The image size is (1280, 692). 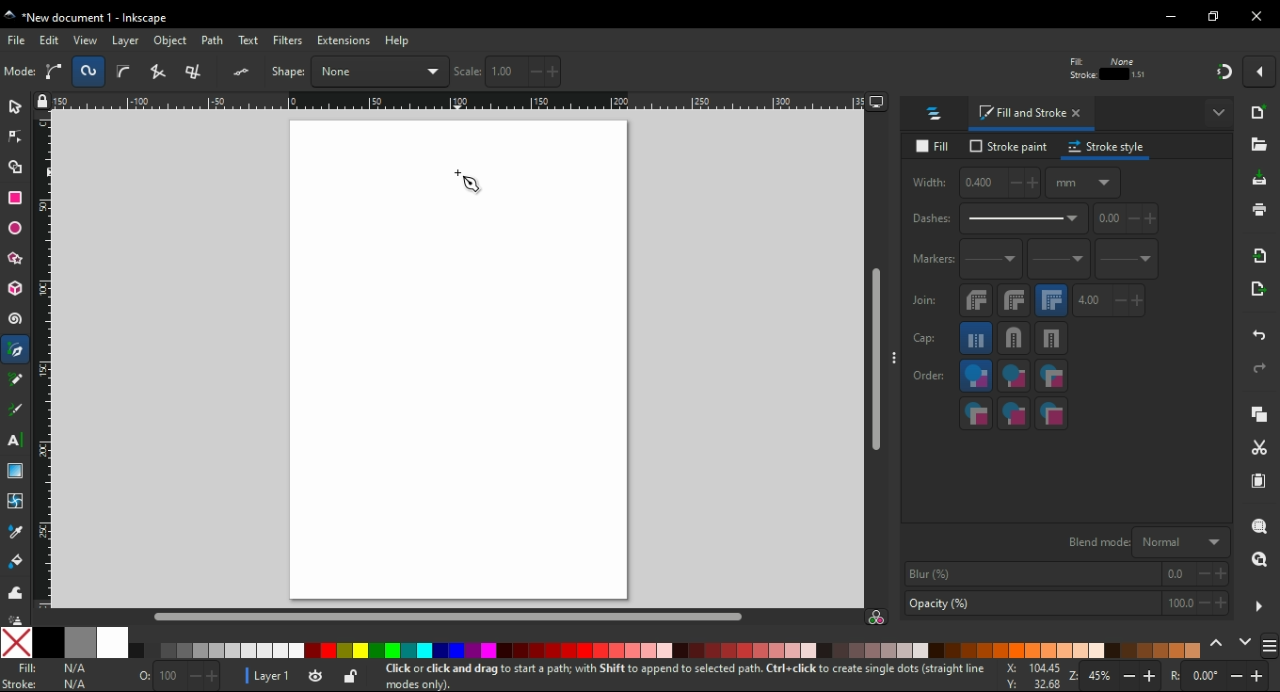 What do you see at coordinates (1259, 148) in the screenshot?
I see `open file dialogue` at bounding box center [1259, 148].